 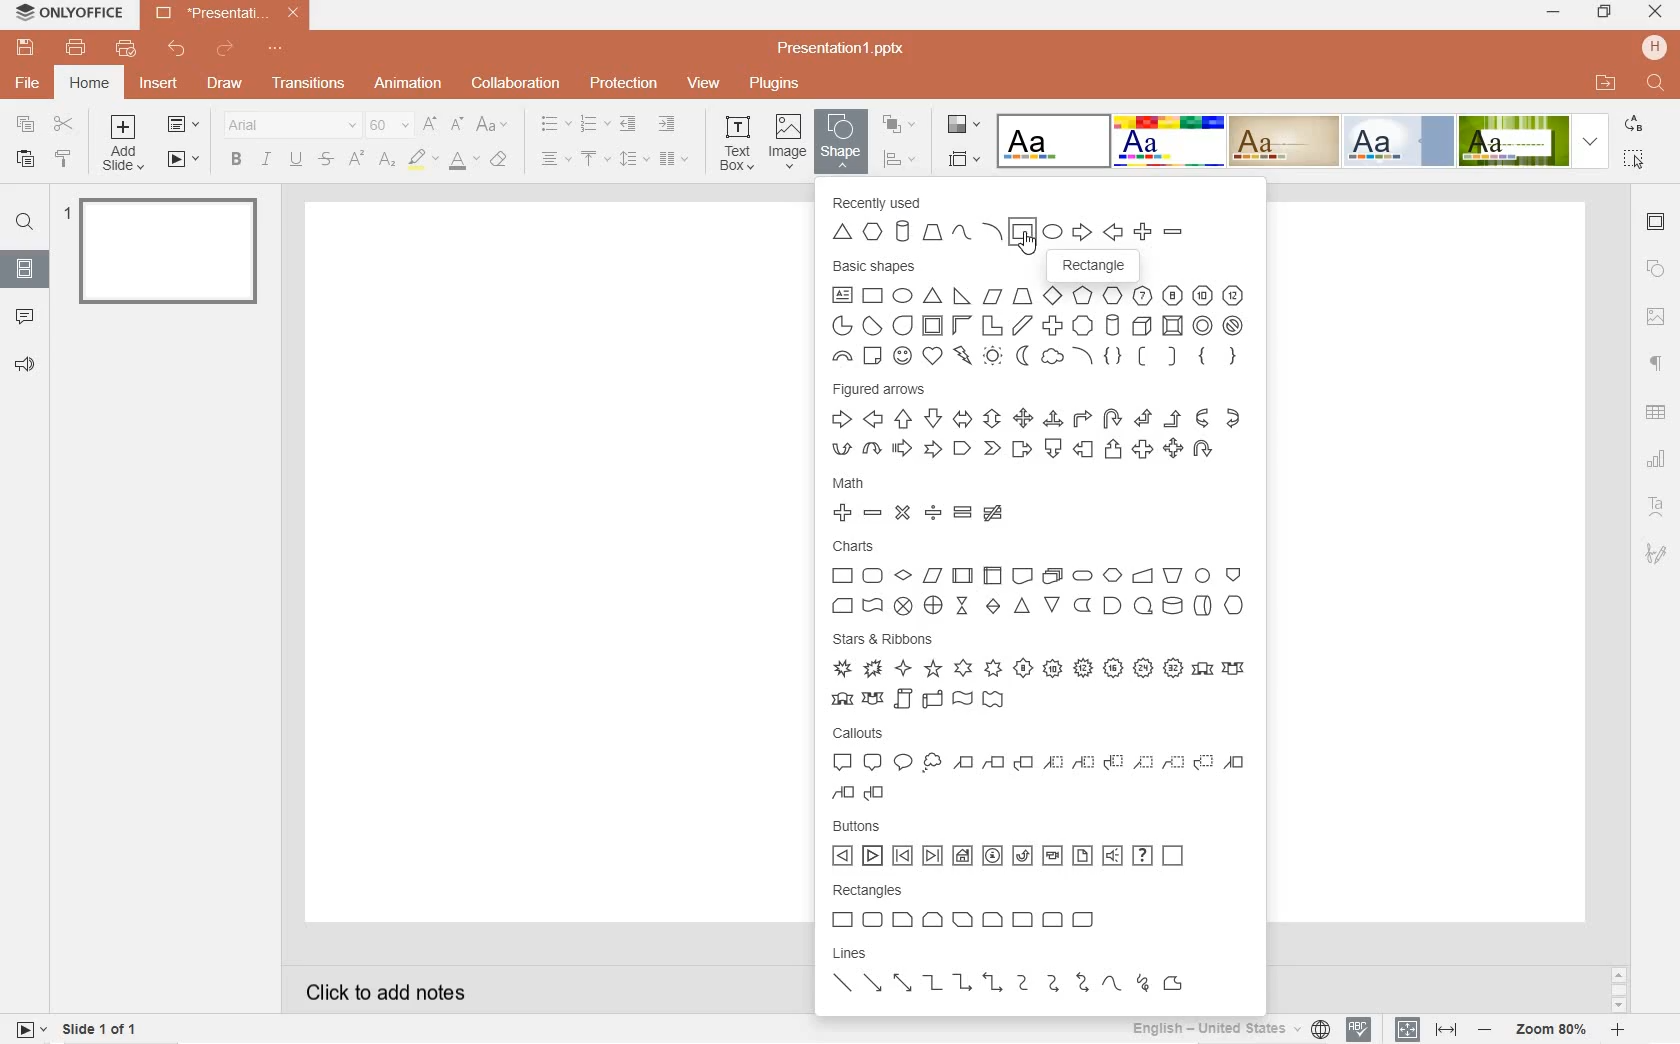 I want to click on Down ribbon, so click(x=1234, y=670).